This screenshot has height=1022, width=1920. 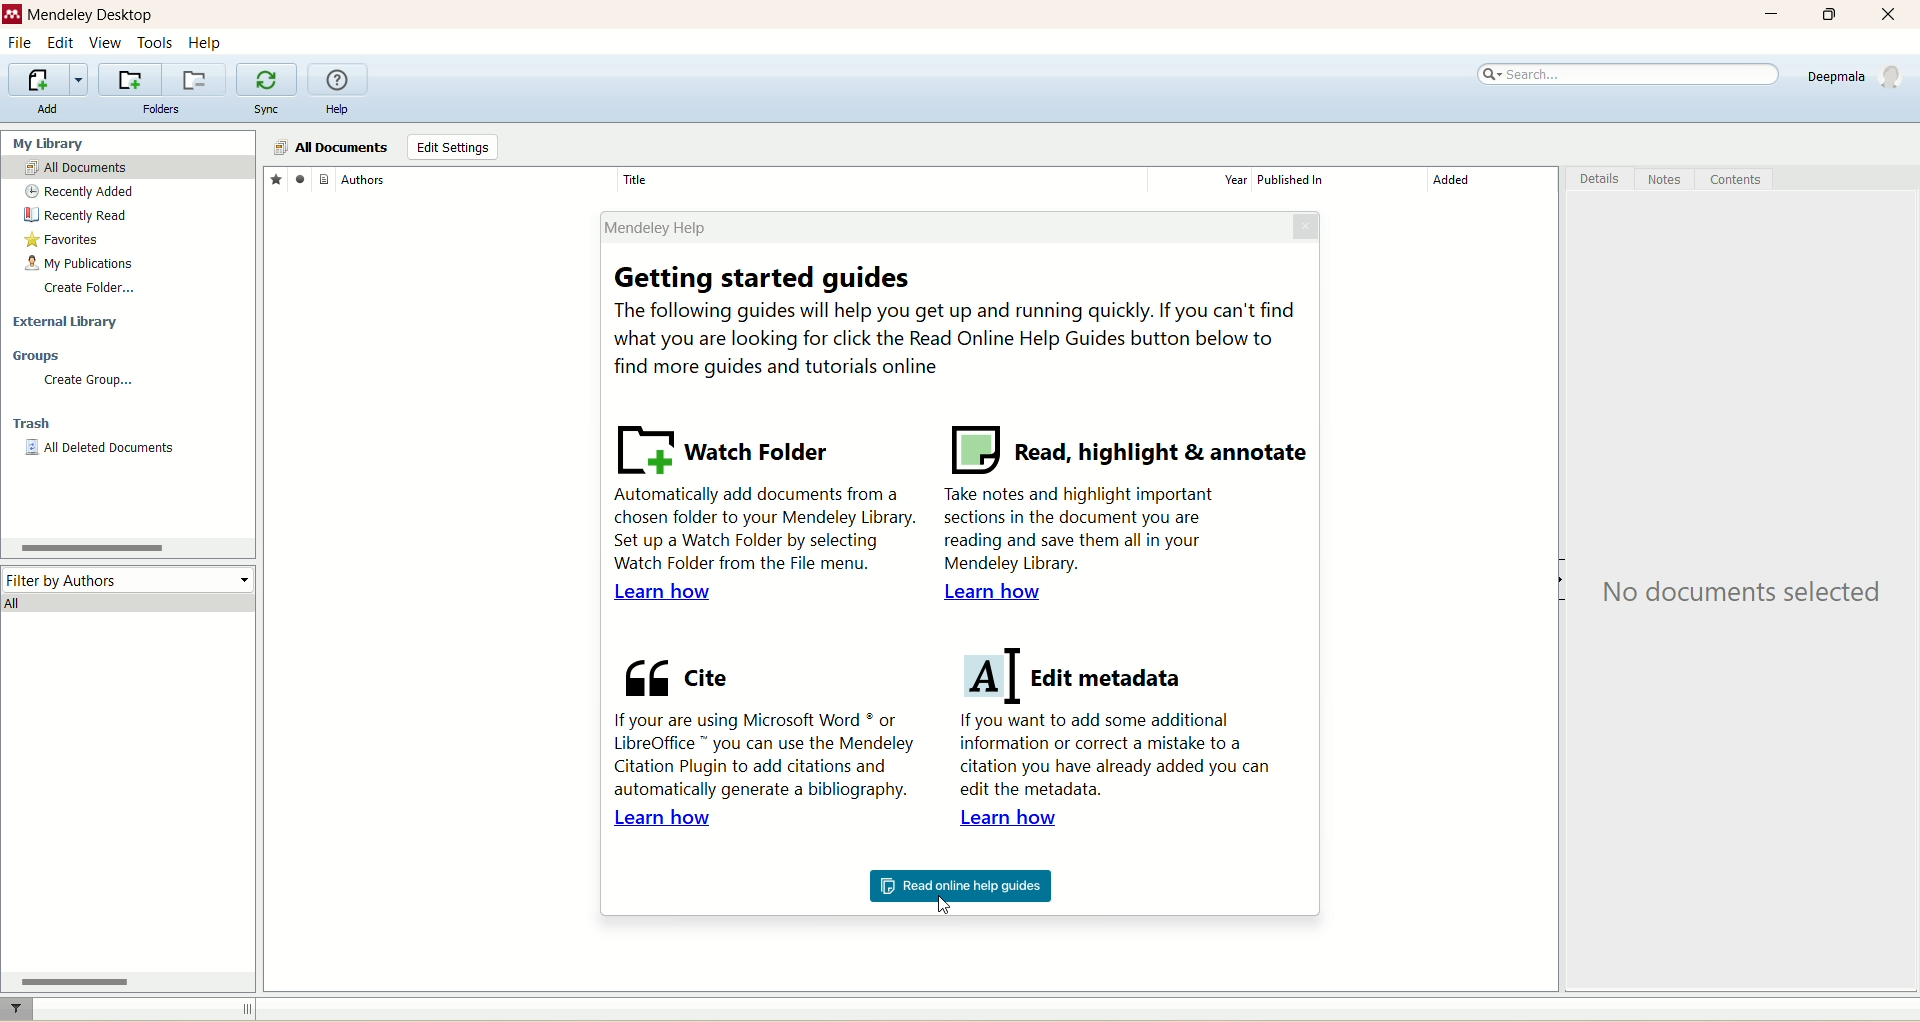 I want to click on close, so click(x=1308, y=225).